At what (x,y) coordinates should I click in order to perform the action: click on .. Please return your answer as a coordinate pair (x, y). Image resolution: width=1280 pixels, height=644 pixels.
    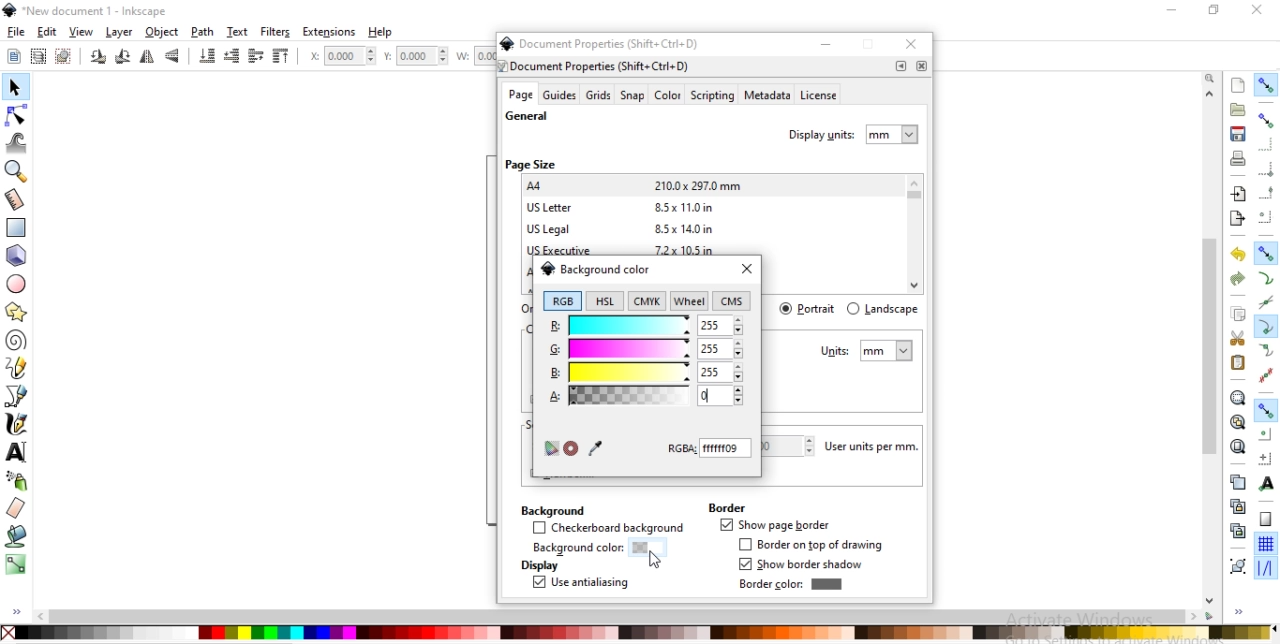
    Looking at the image, I should click on (901, 66).